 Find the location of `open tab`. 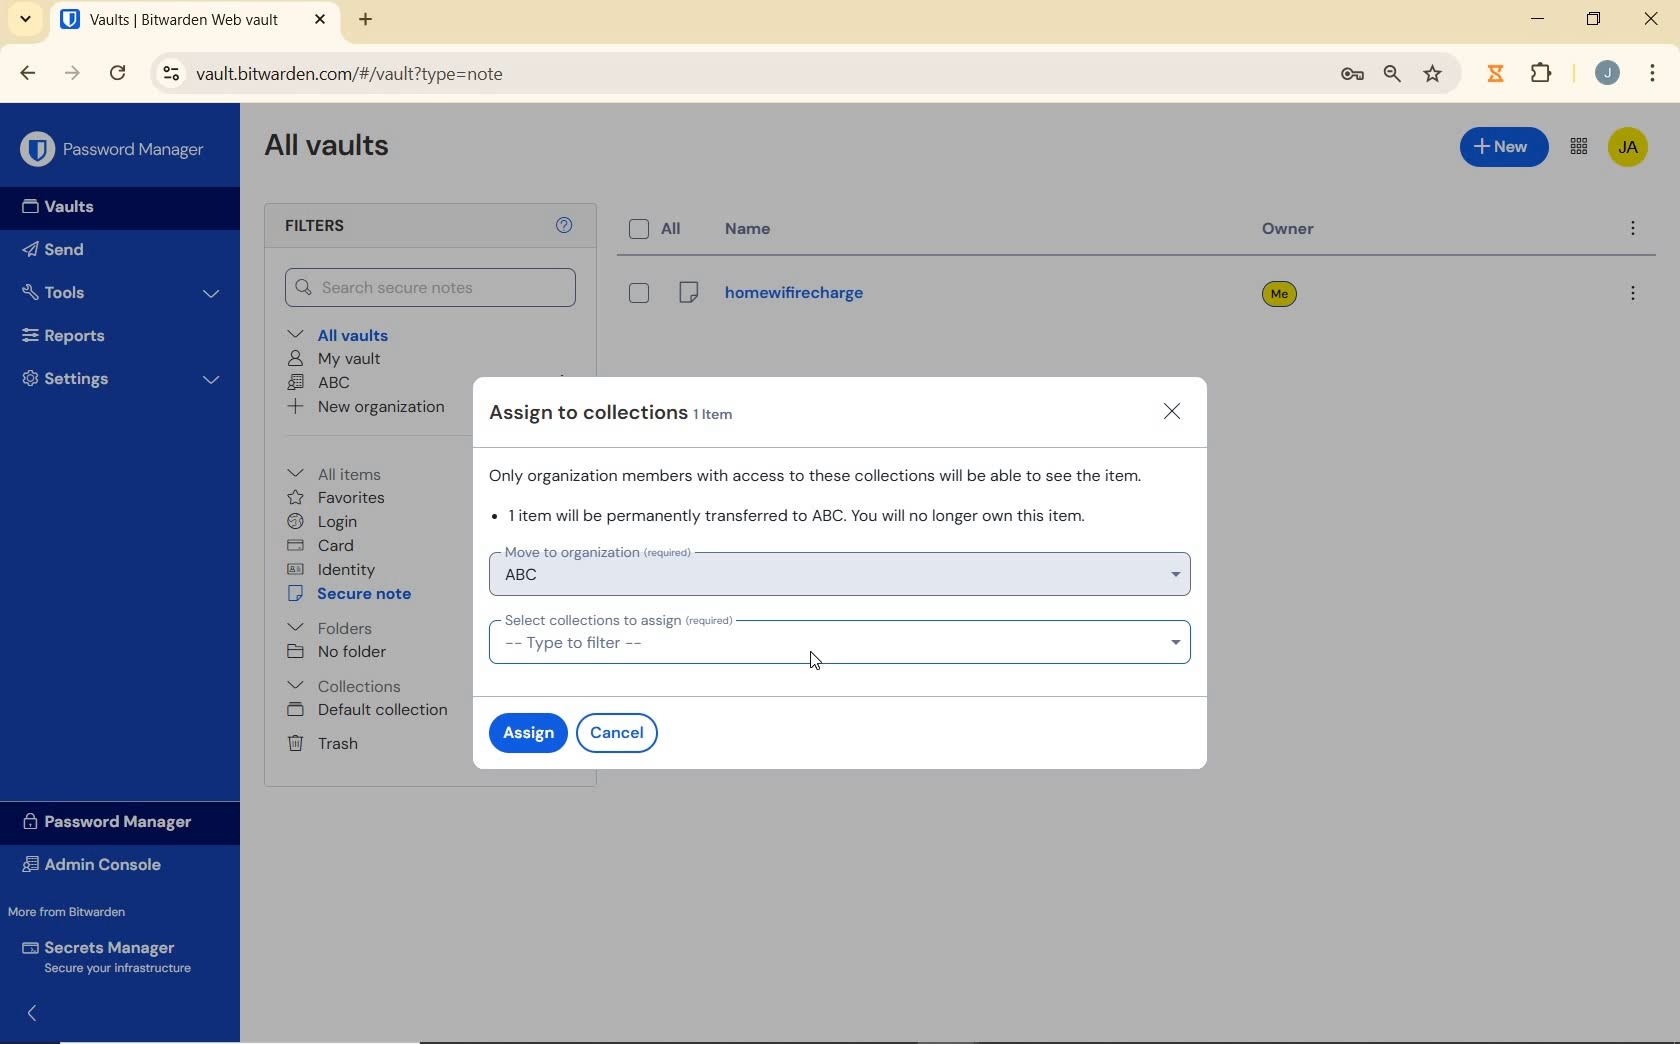

open tab is located at coordinates (193, 19).